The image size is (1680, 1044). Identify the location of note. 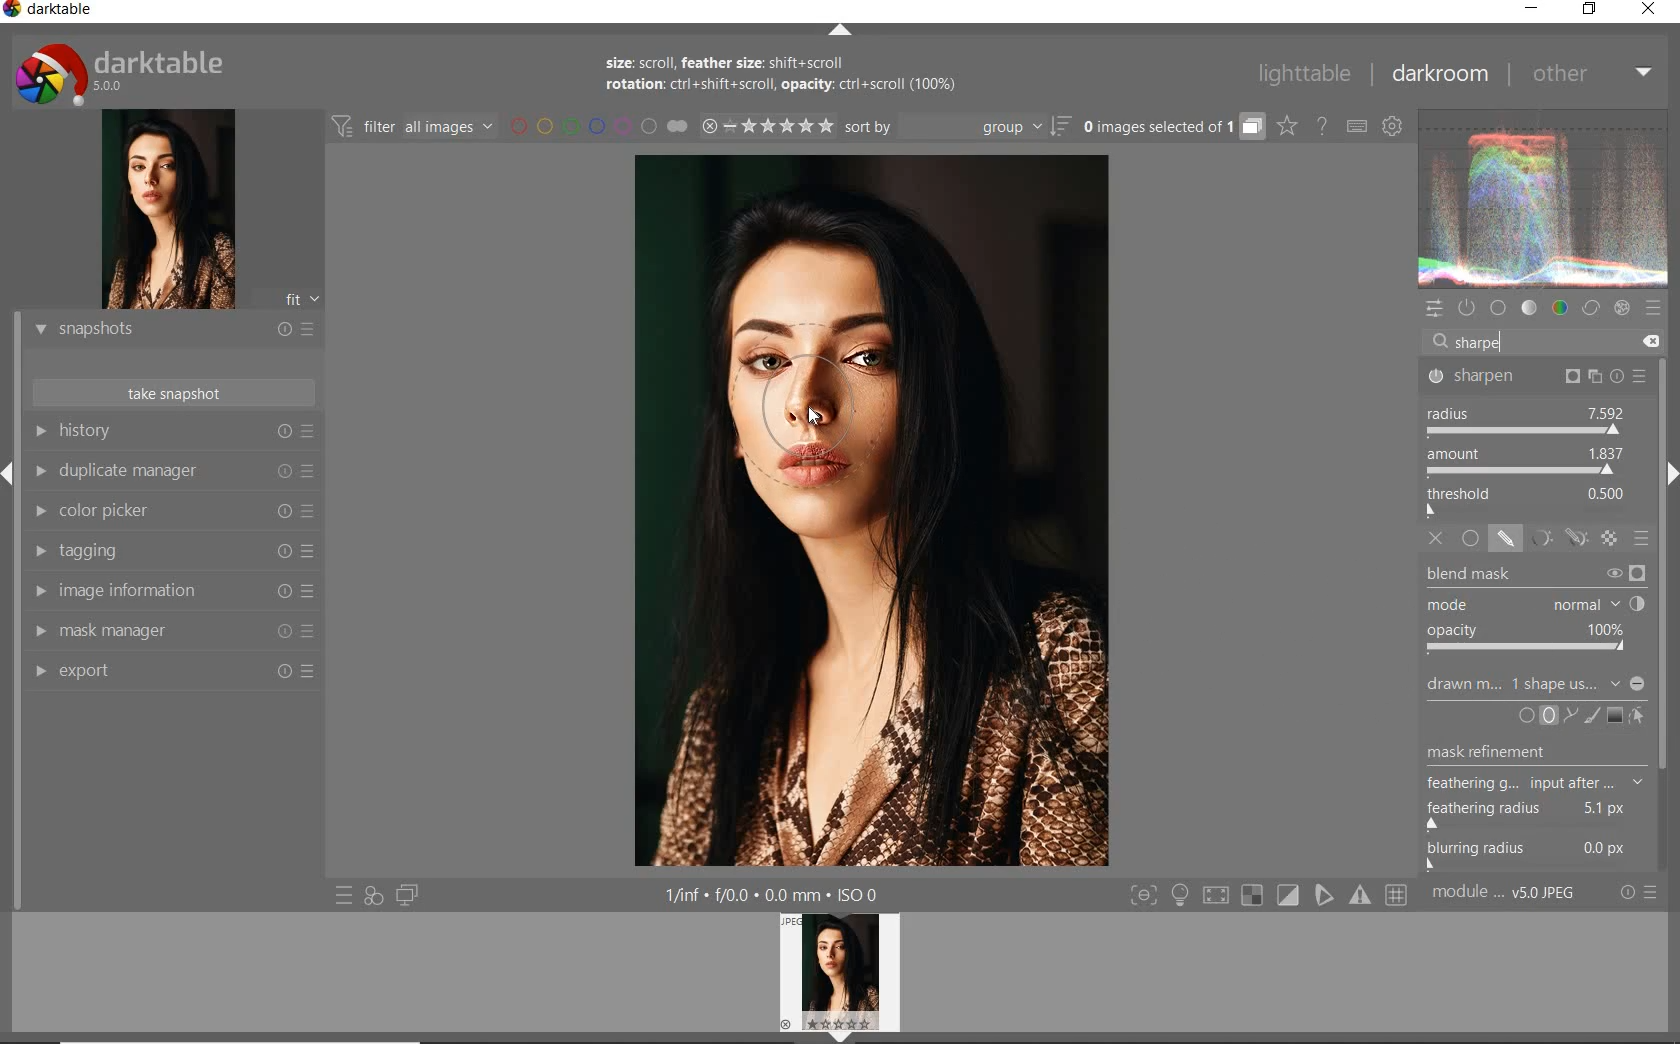
(776, 76).